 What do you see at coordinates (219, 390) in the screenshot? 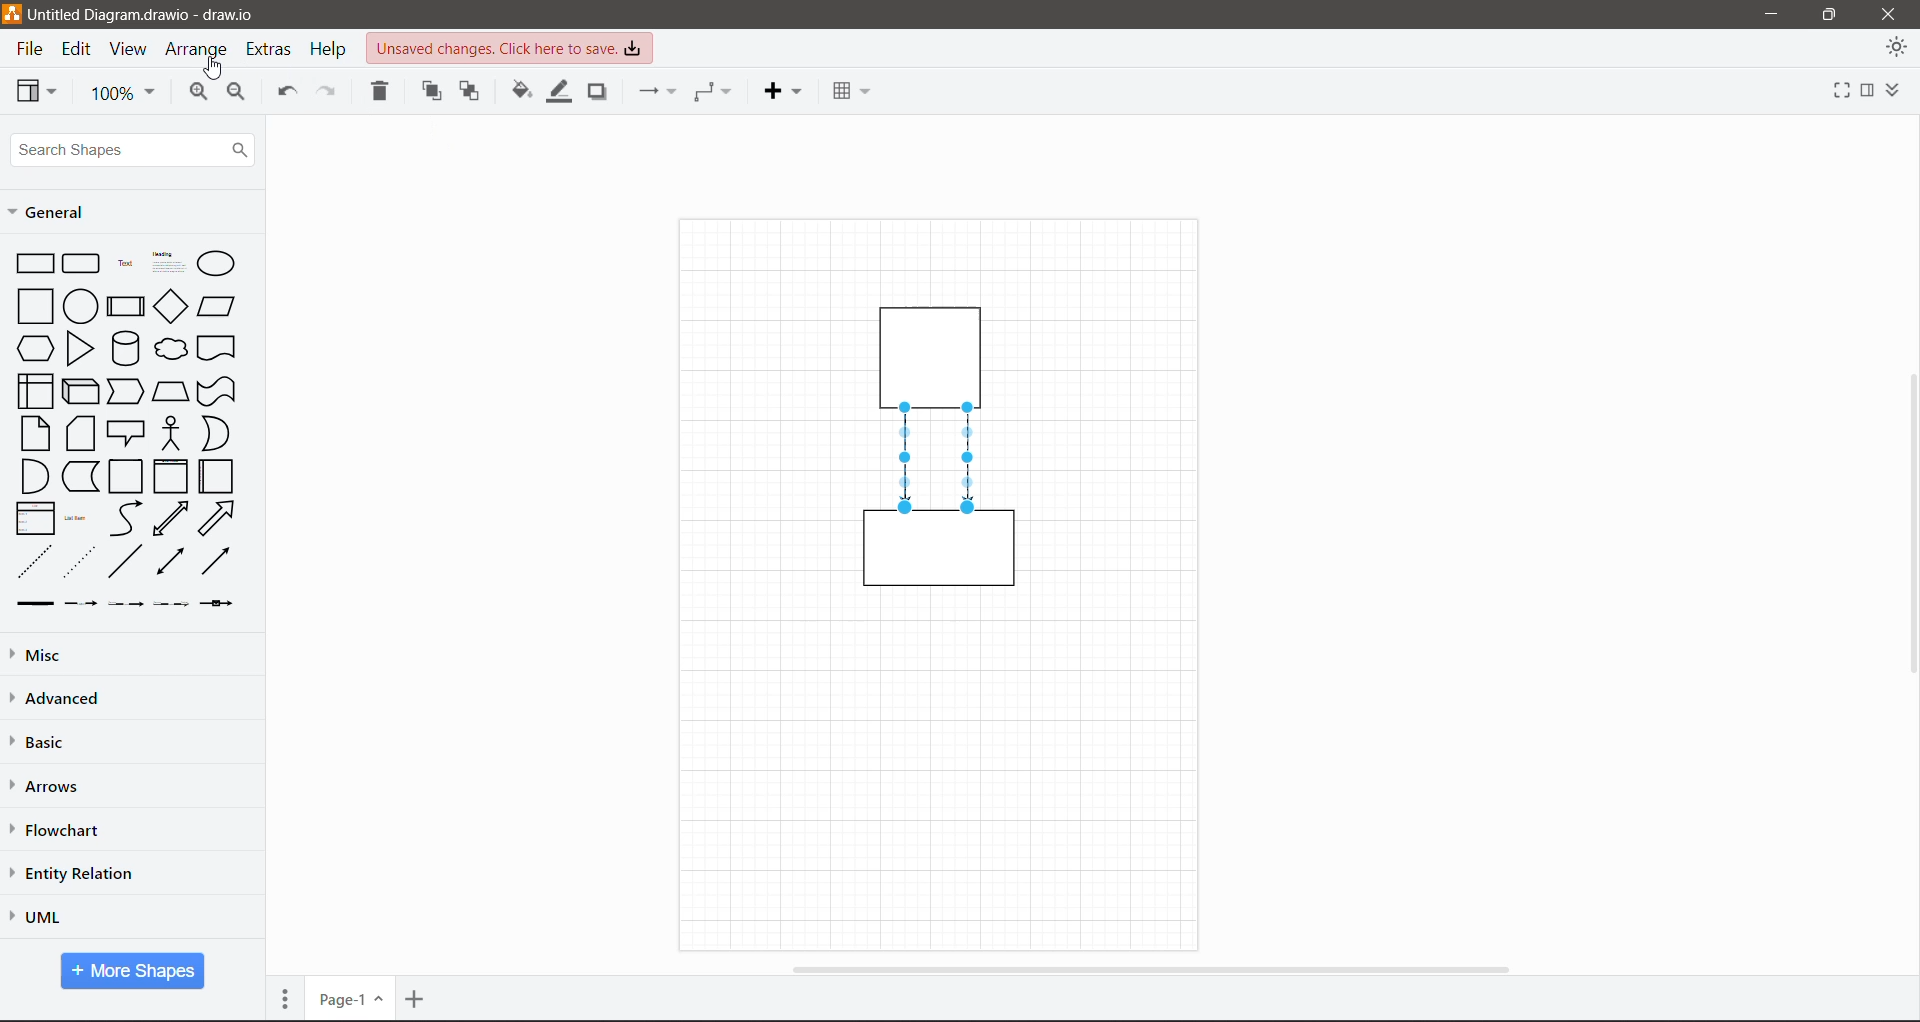
I see `Tape` at bounding box center [219, 390].